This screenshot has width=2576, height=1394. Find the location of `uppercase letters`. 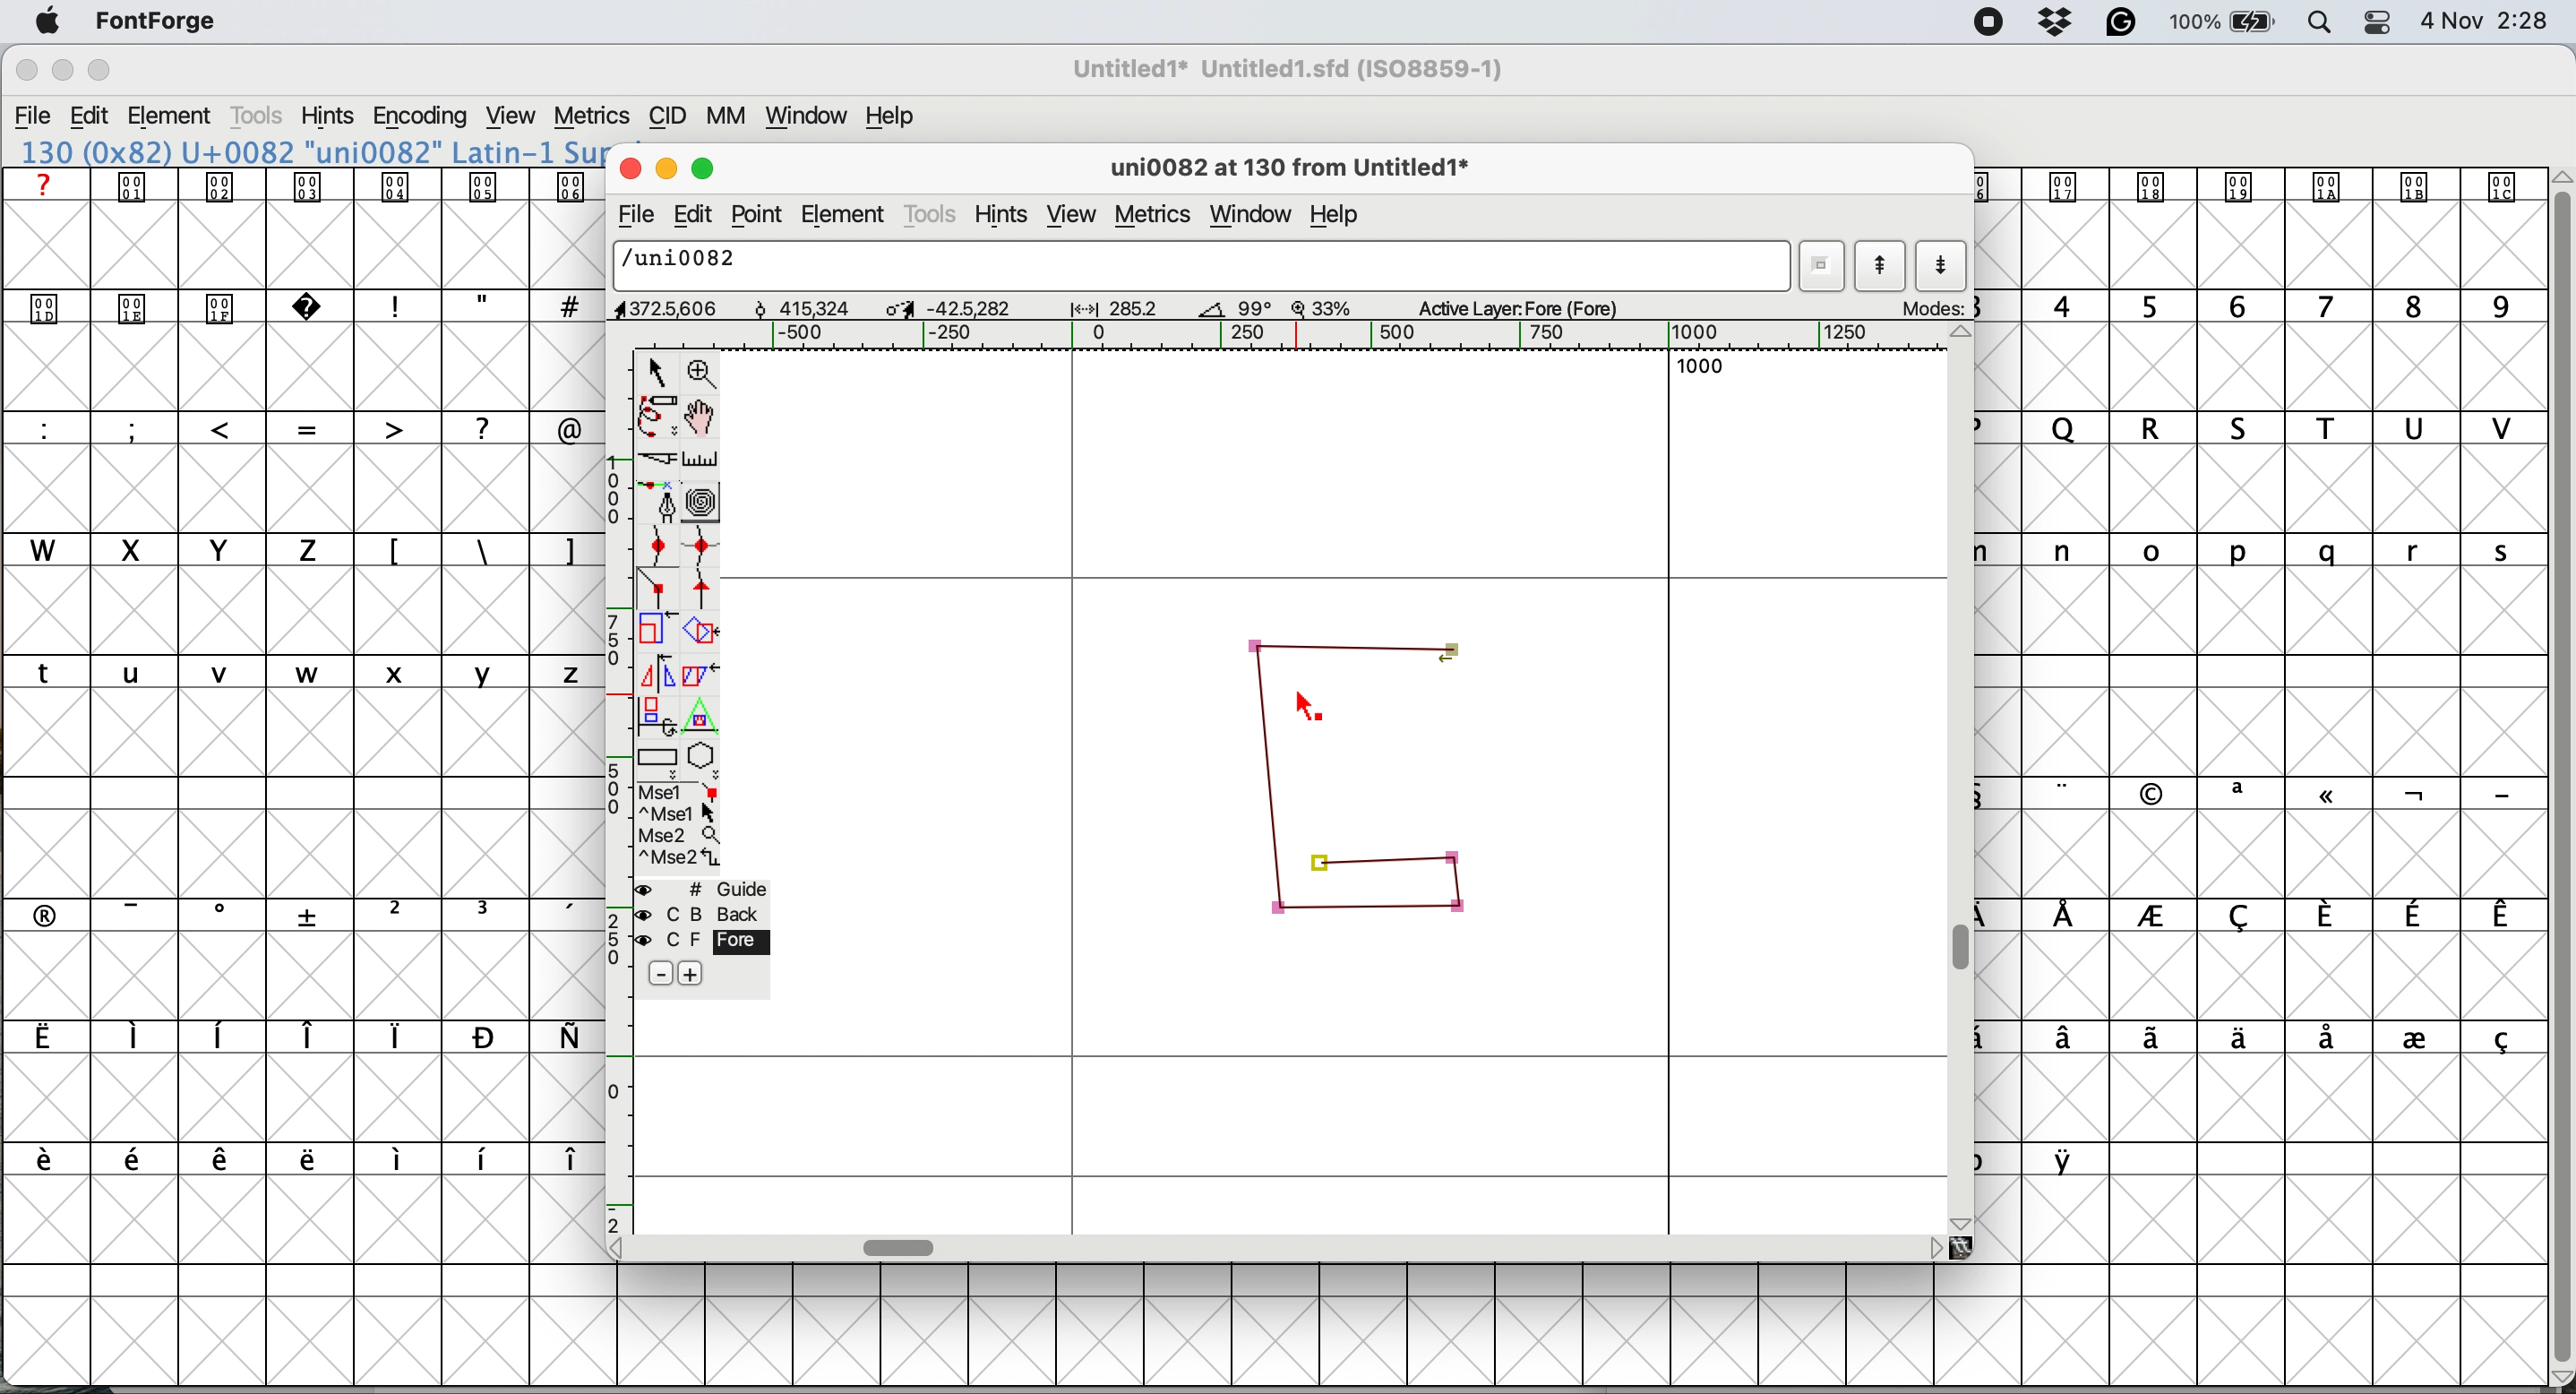

uppercase letters is located at coordinates (176, 549).